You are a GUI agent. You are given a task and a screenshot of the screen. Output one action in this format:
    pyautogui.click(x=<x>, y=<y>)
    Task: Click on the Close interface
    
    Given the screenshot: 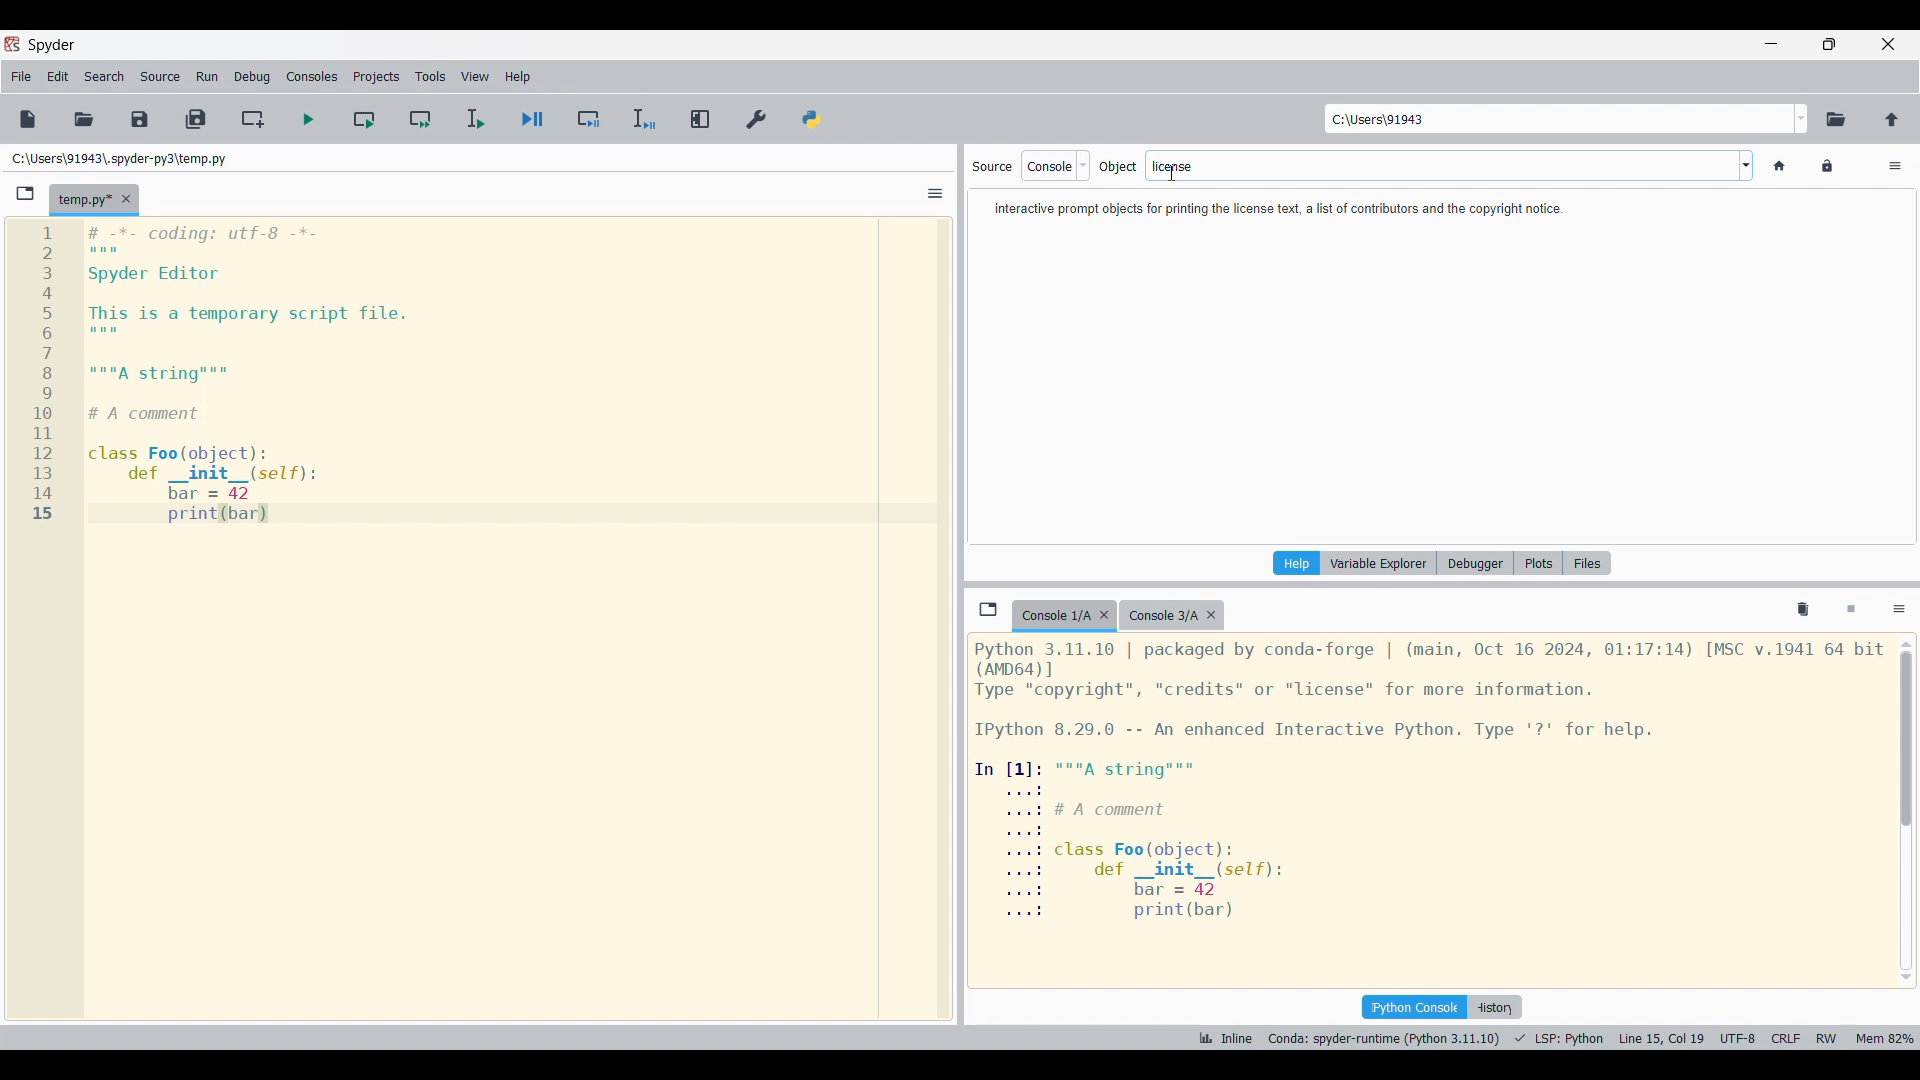 What is the action you would take?
    pyautogui.click(x=1889, y=44)
    